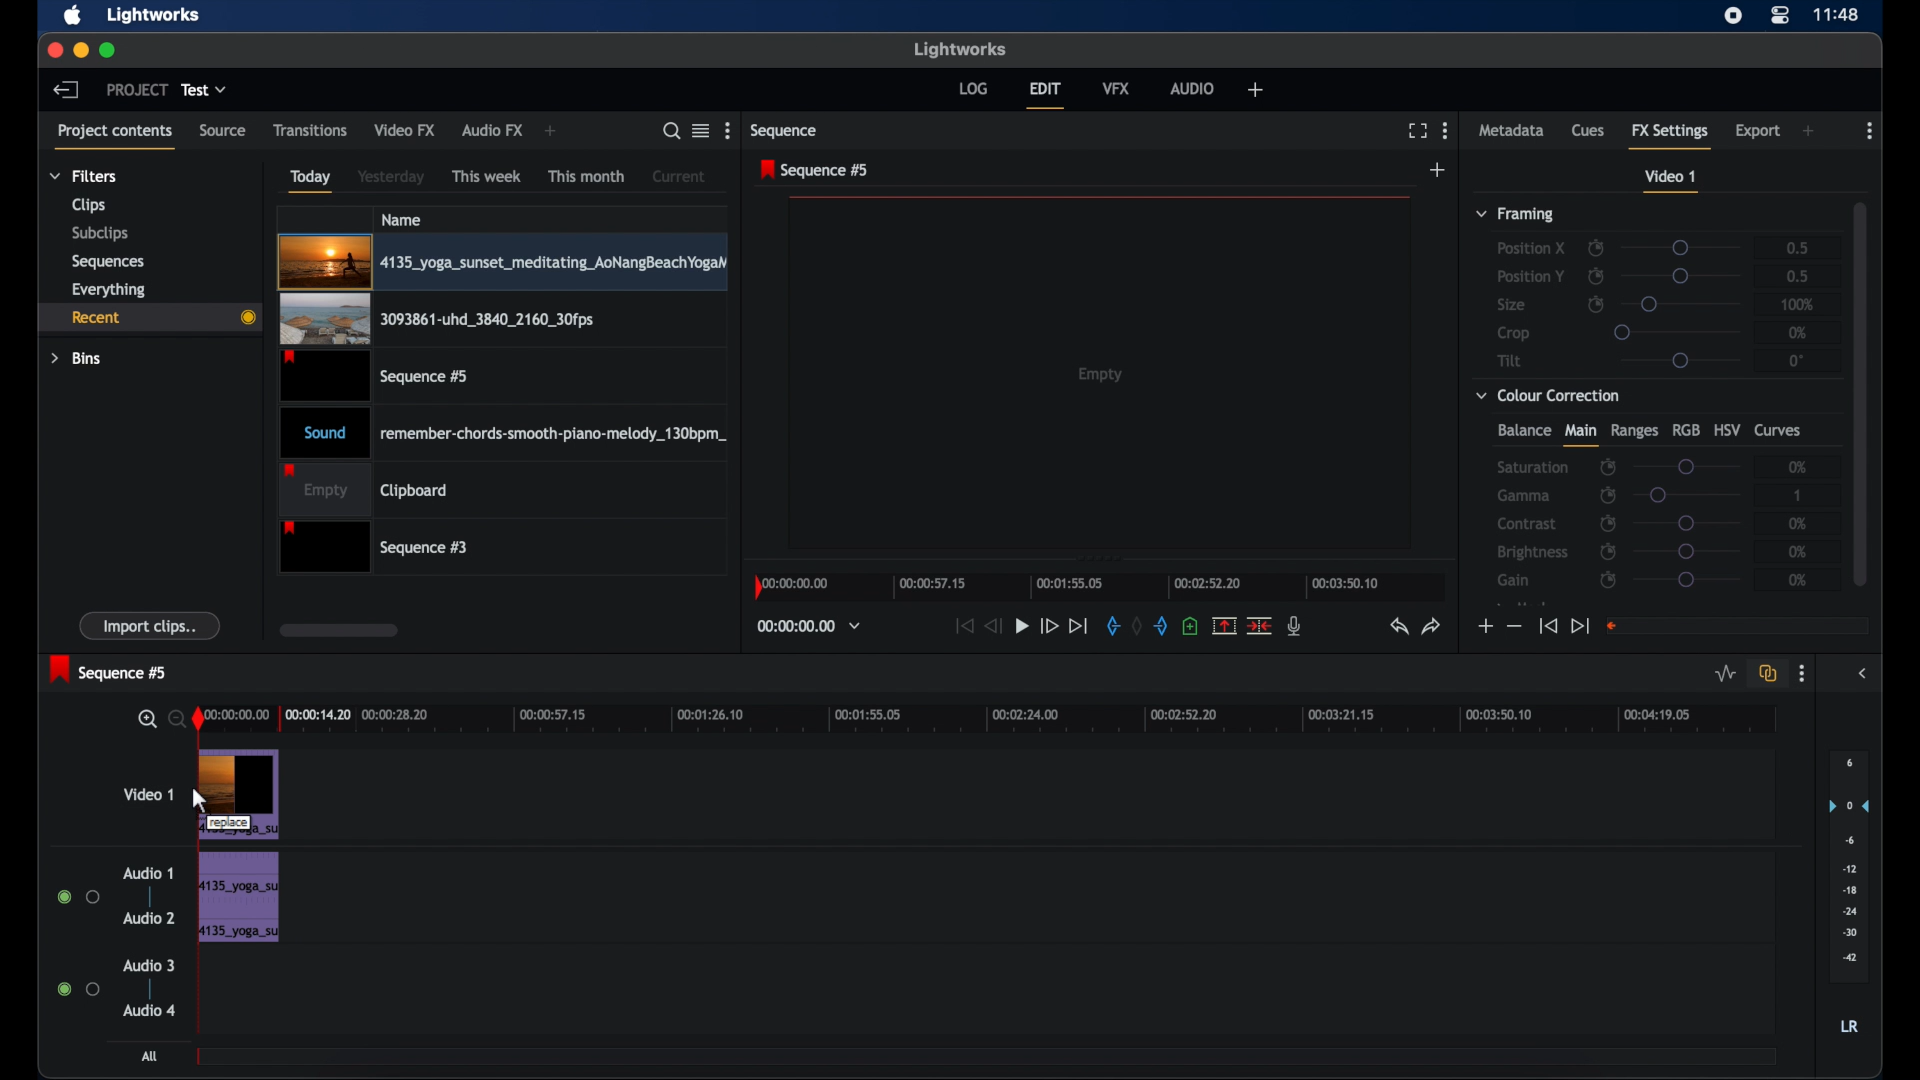 The width and height of the screenshot is (1920, 1080). Describe the element at coordinates (1608, 551) in the screenshot. I see `enable/disable keyframes` at that location.